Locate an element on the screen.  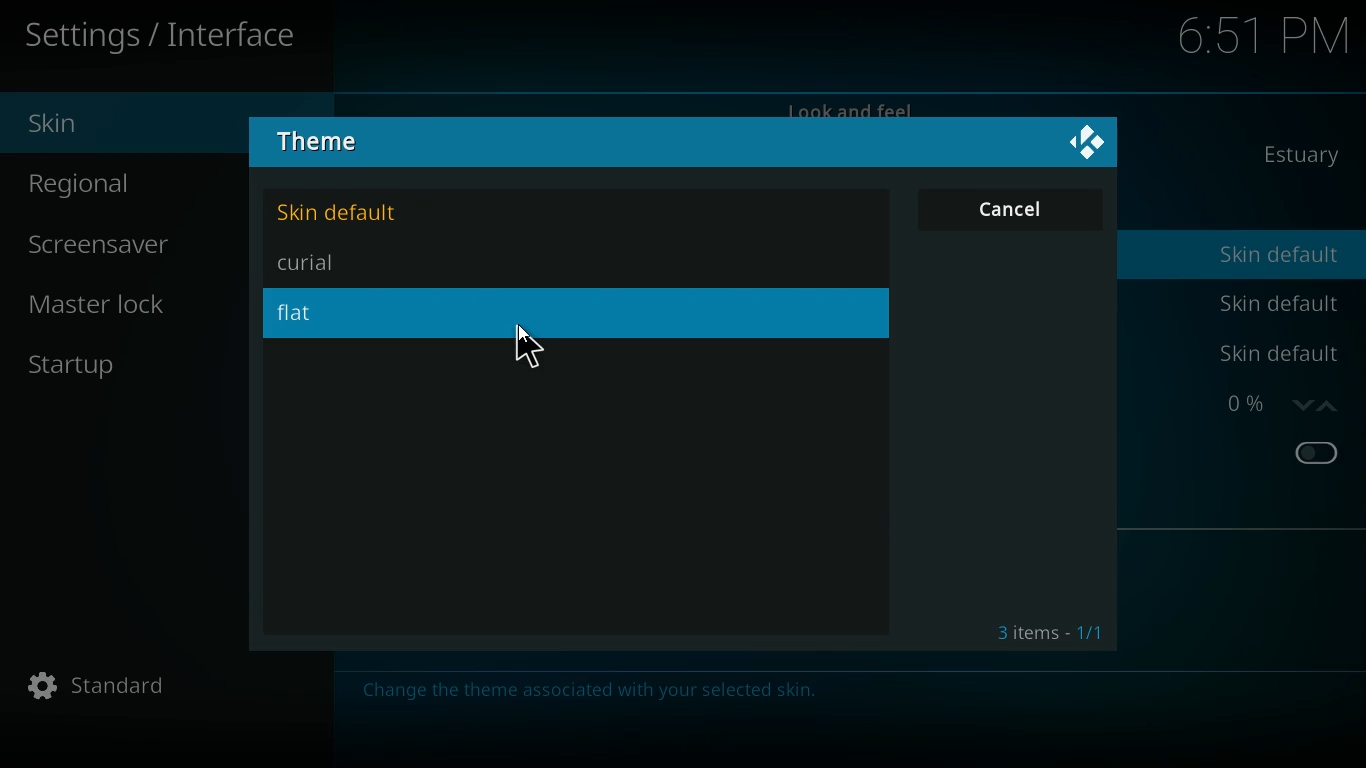
curial is located at coordinates (336, 263).